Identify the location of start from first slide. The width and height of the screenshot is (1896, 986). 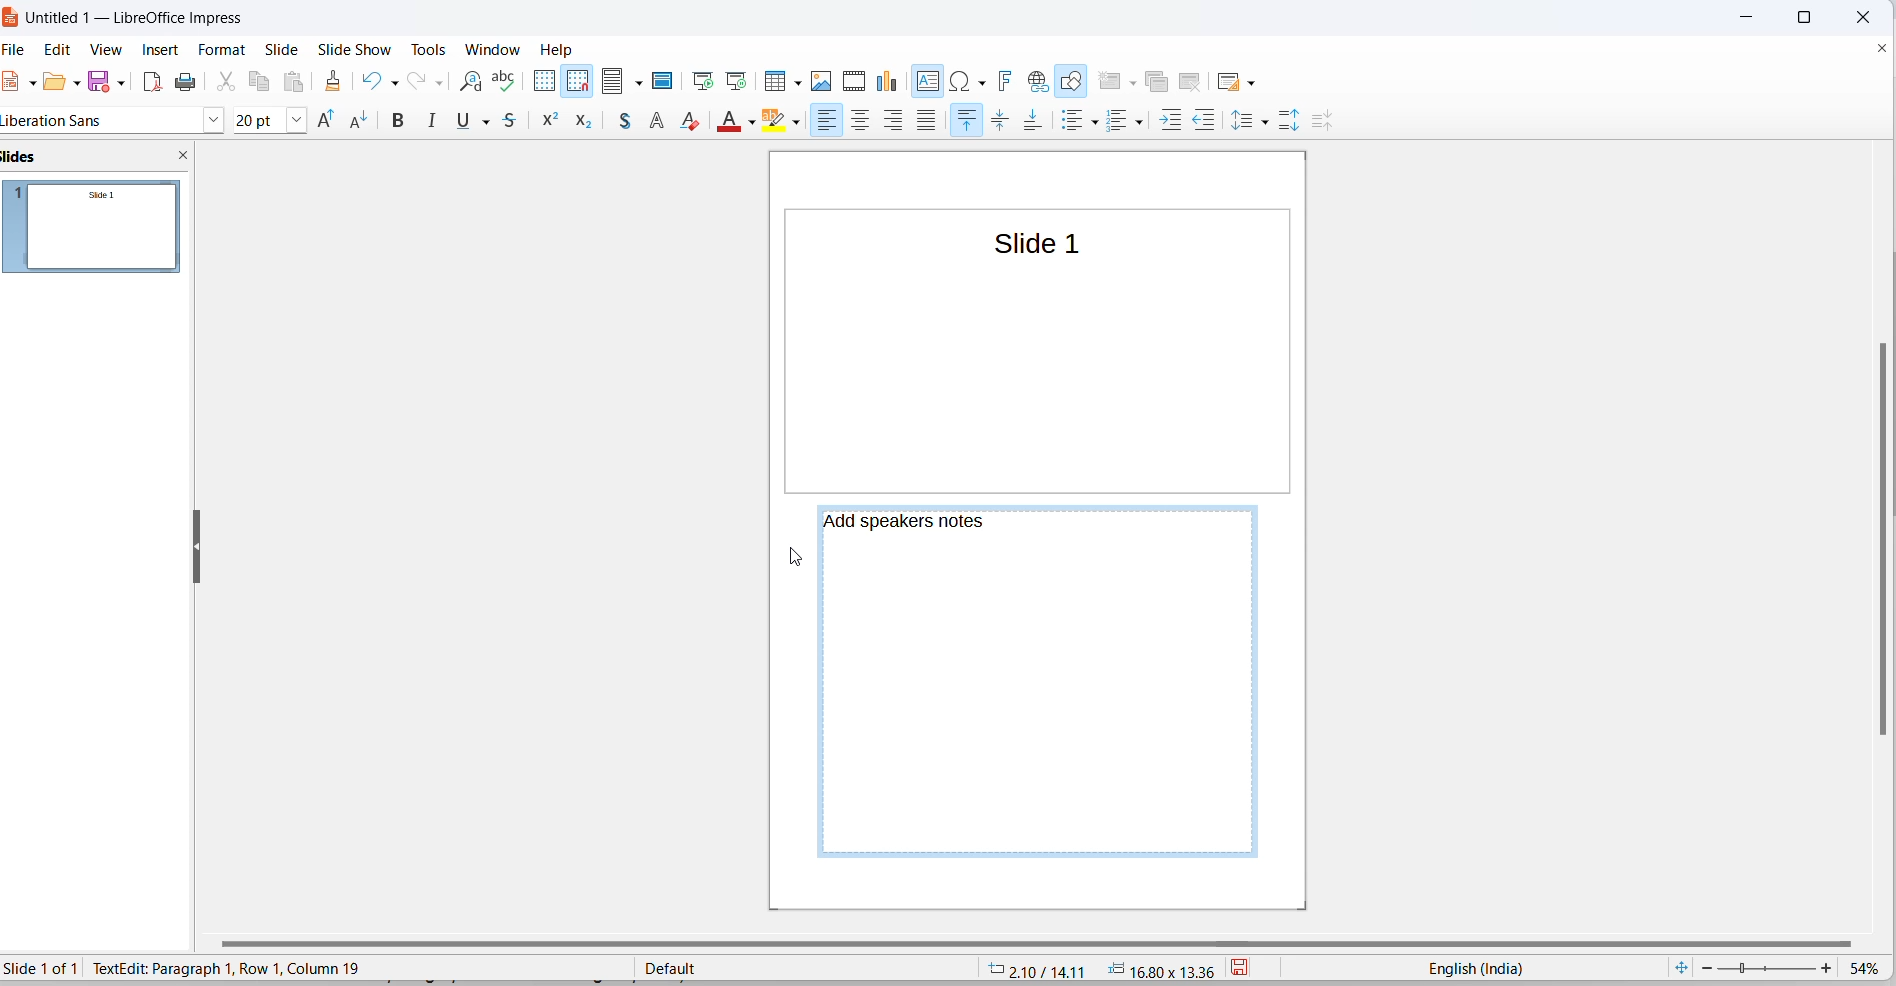
(703, 80).